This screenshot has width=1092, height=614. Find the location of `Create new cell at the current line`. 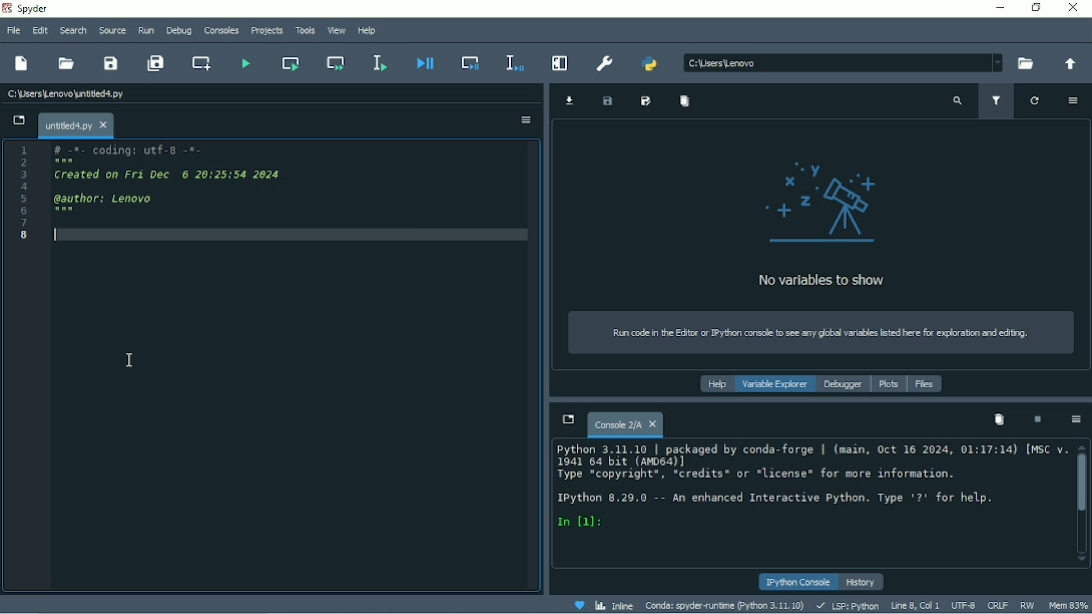

Create new cell at the current line is located at coordinates (199, 62).